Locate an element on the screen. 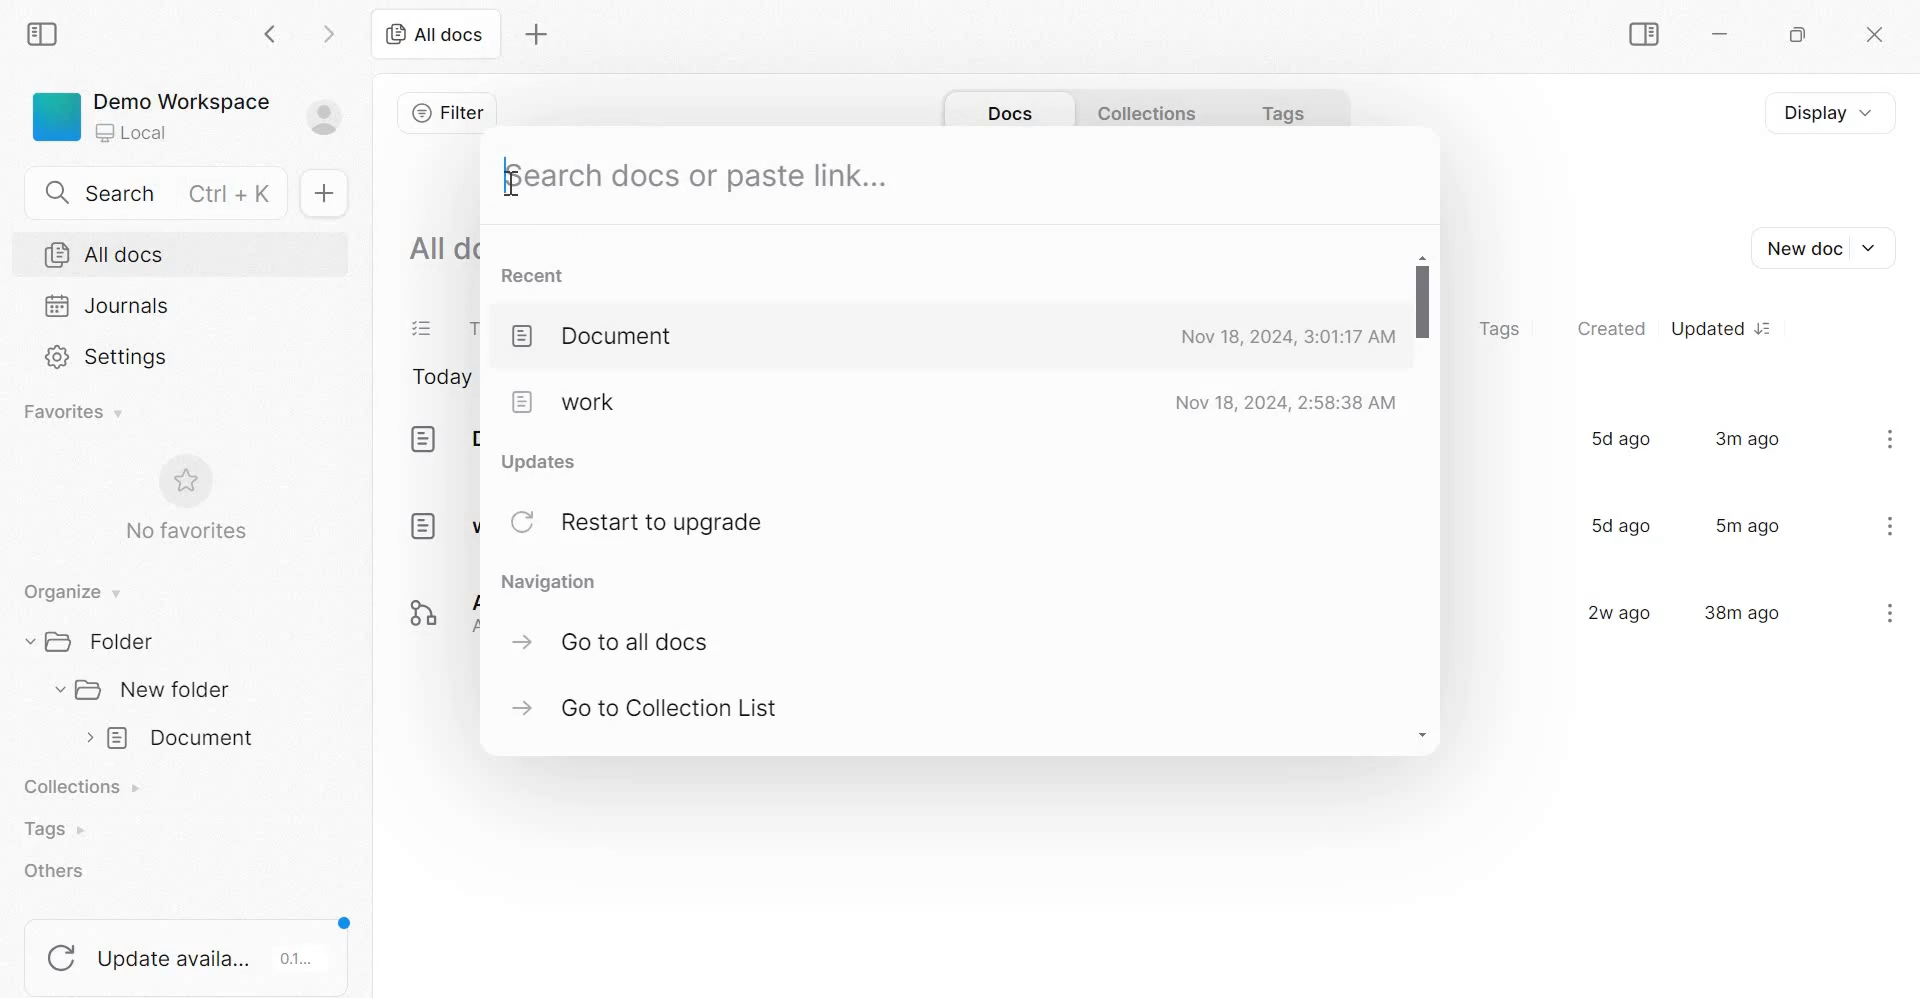 This screenshot has width=1920, height=998. No favorites is located at coordinates (183, 498).